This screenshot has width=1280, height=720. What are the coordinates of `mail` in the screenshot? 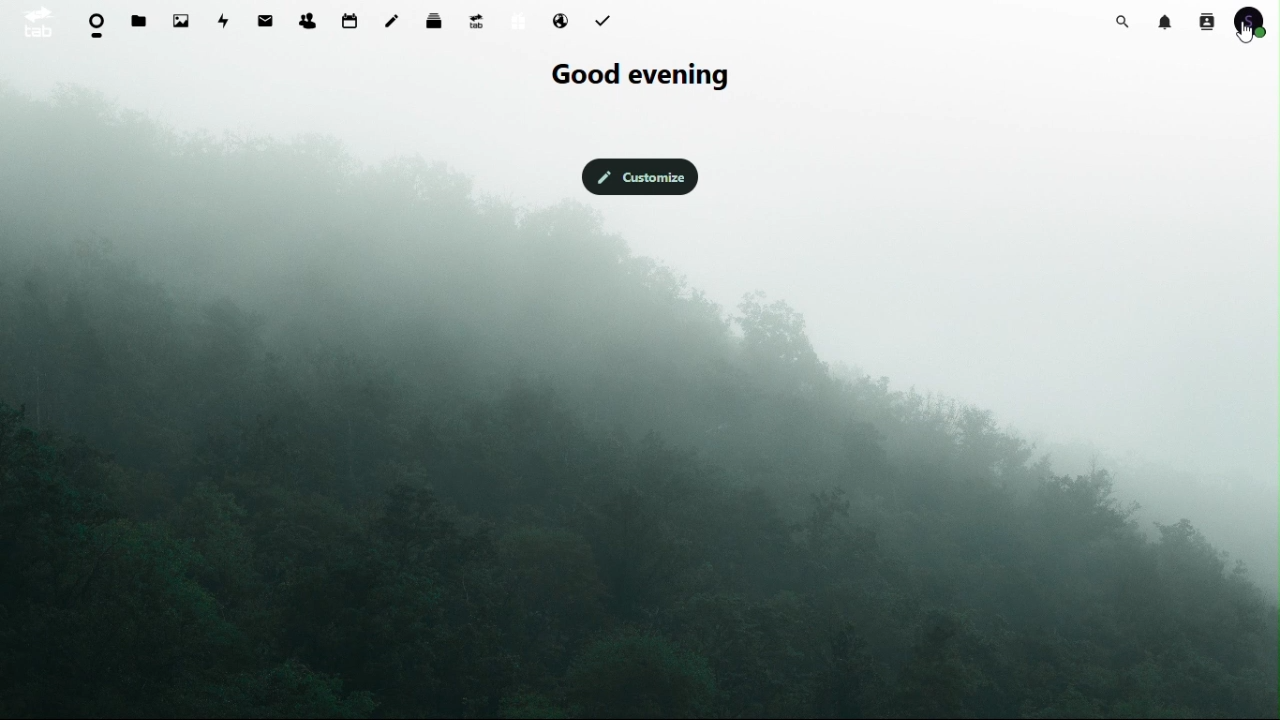 It's located at (269, 18).